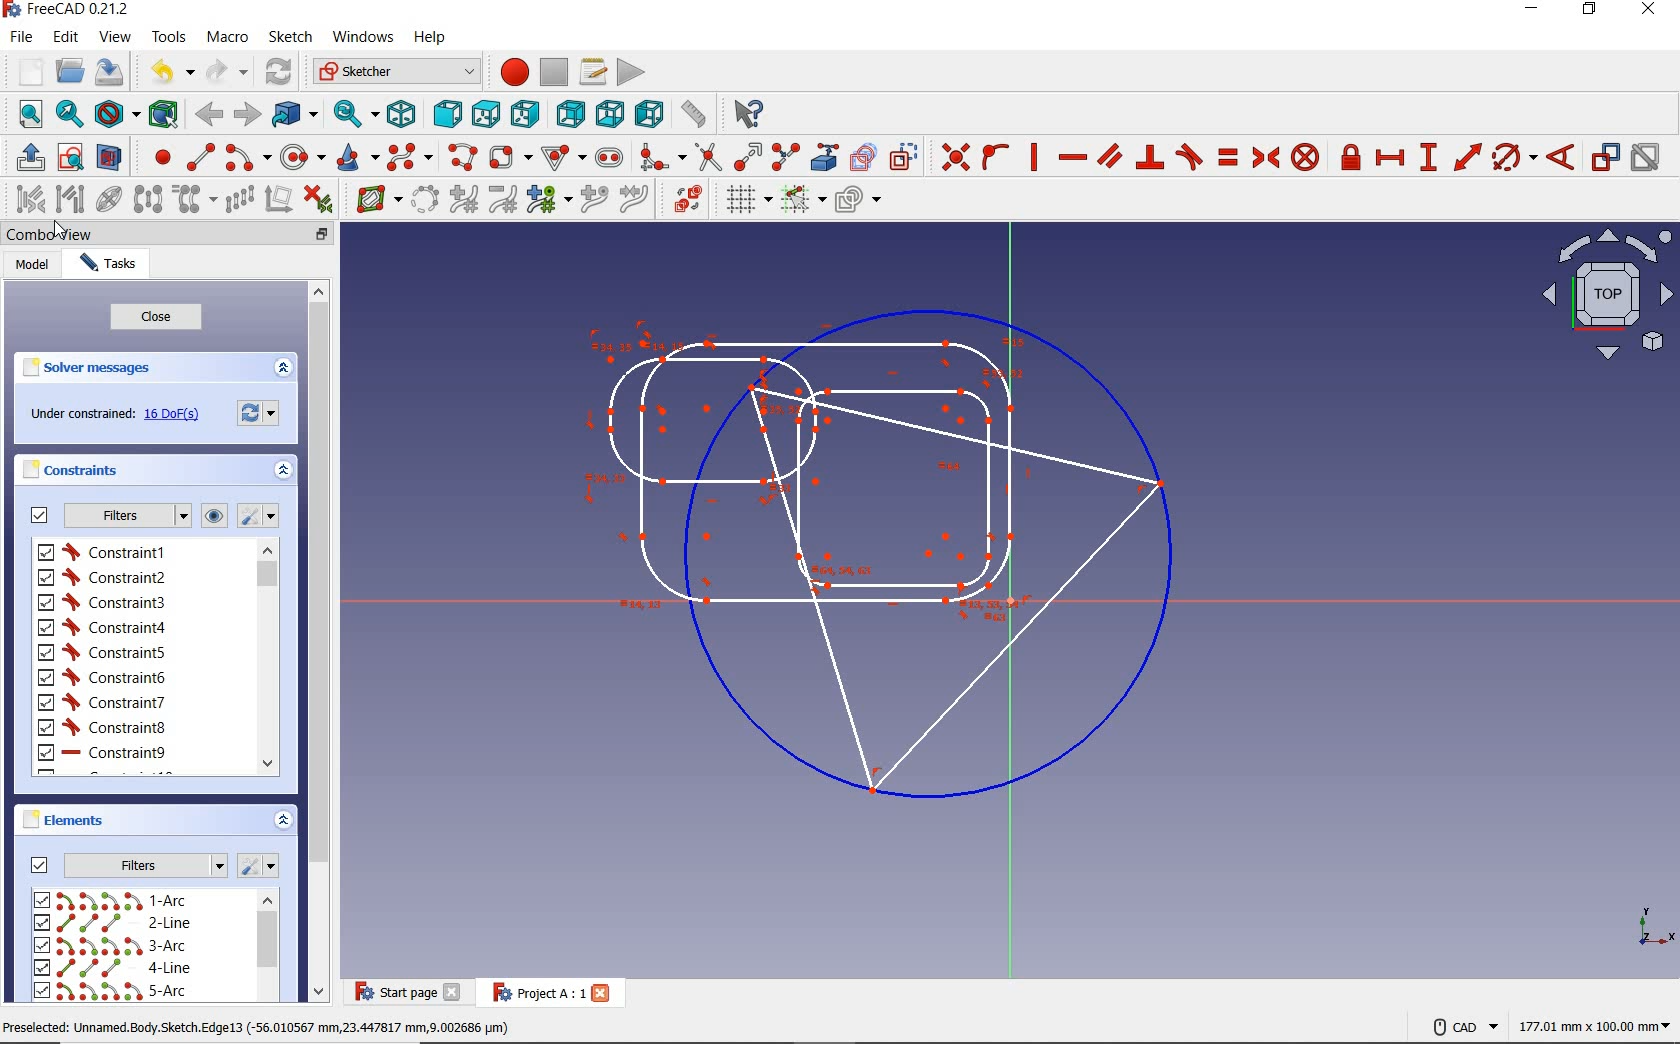 The height and width of the screenshot is (1044, 1680). Describe the element at coordinates (628, 74) in the screenshot. I see `execute macro` at that location.